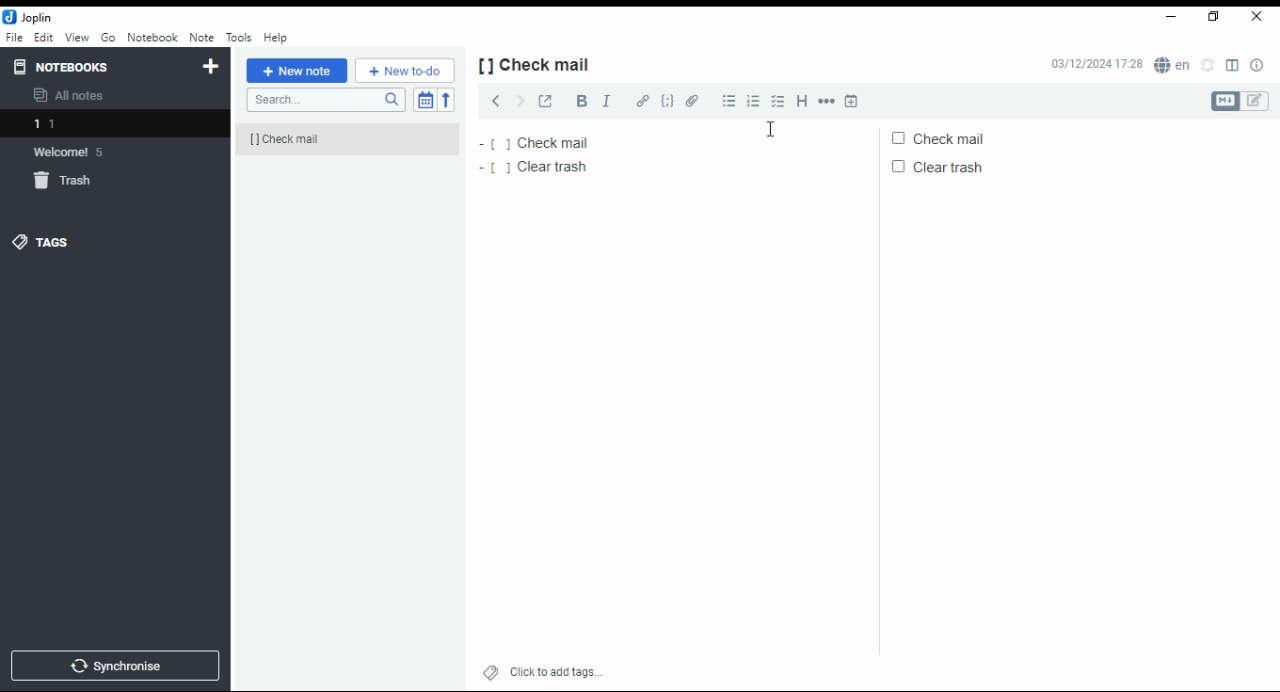 The image size is (1280, 692). What do you see at coordinates (1211, 65) in the screenshot?
I see `set alarm` at bounding box center [1211, 65].